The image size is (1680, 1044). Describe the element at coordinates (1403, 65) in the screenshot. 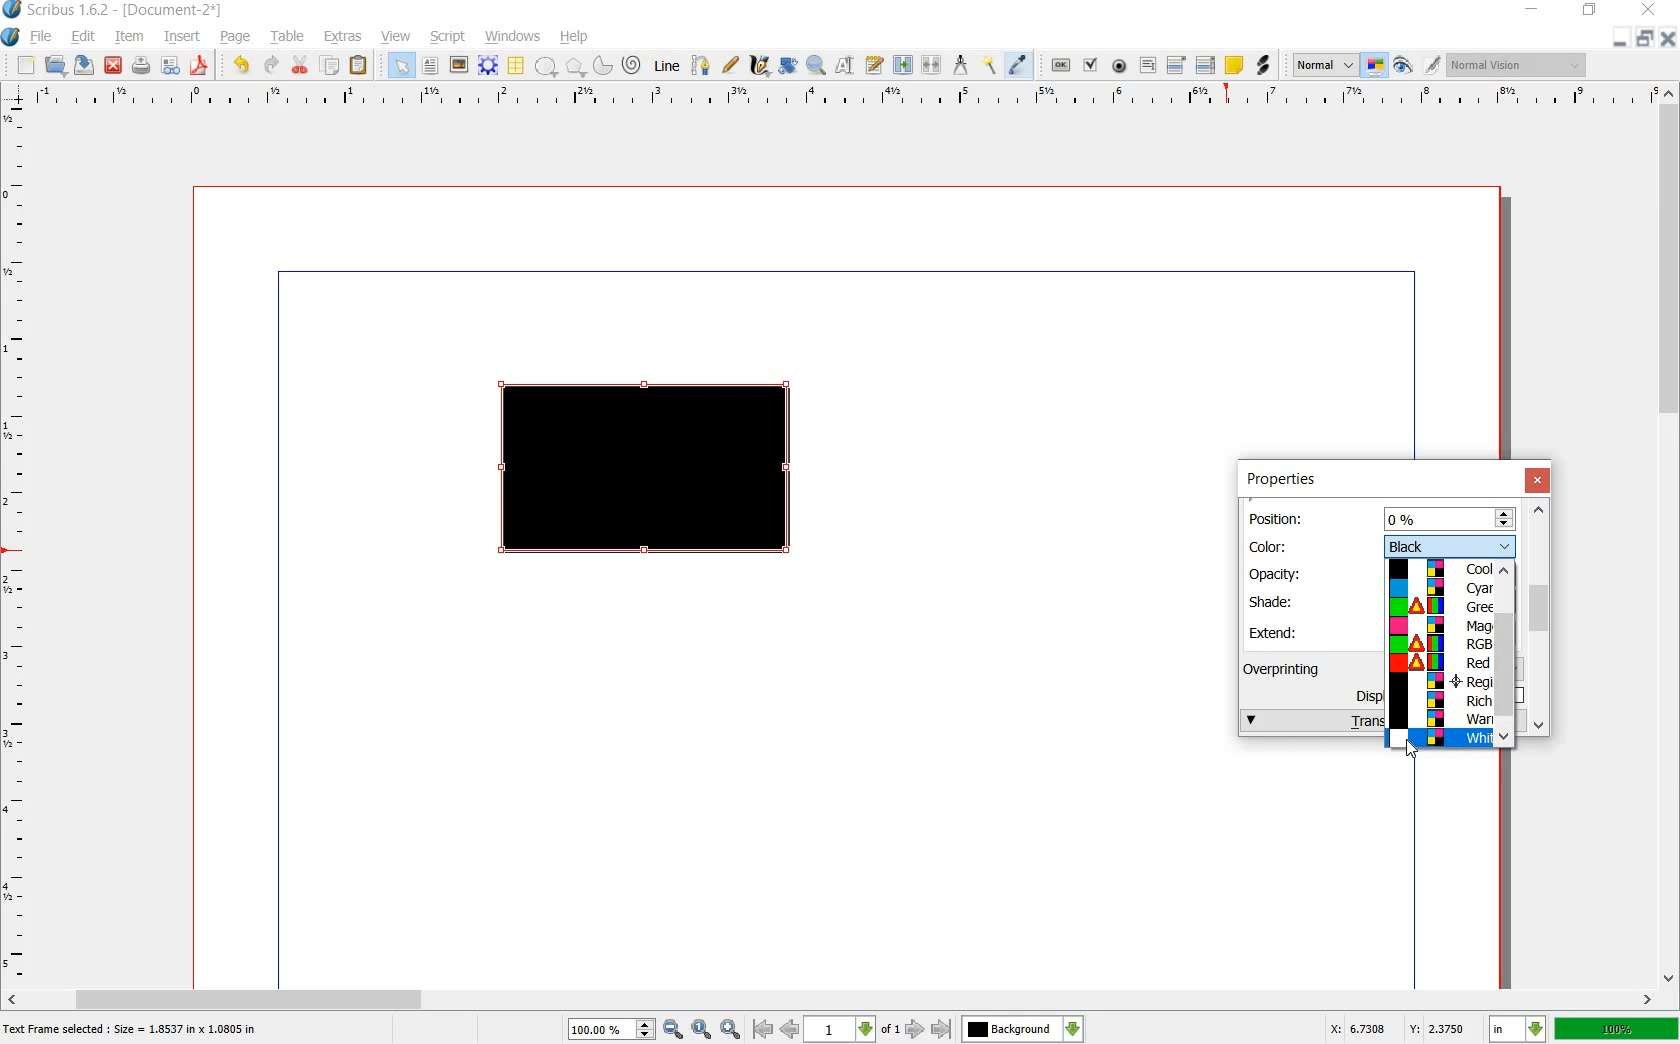

I see `preview mode` at that location.